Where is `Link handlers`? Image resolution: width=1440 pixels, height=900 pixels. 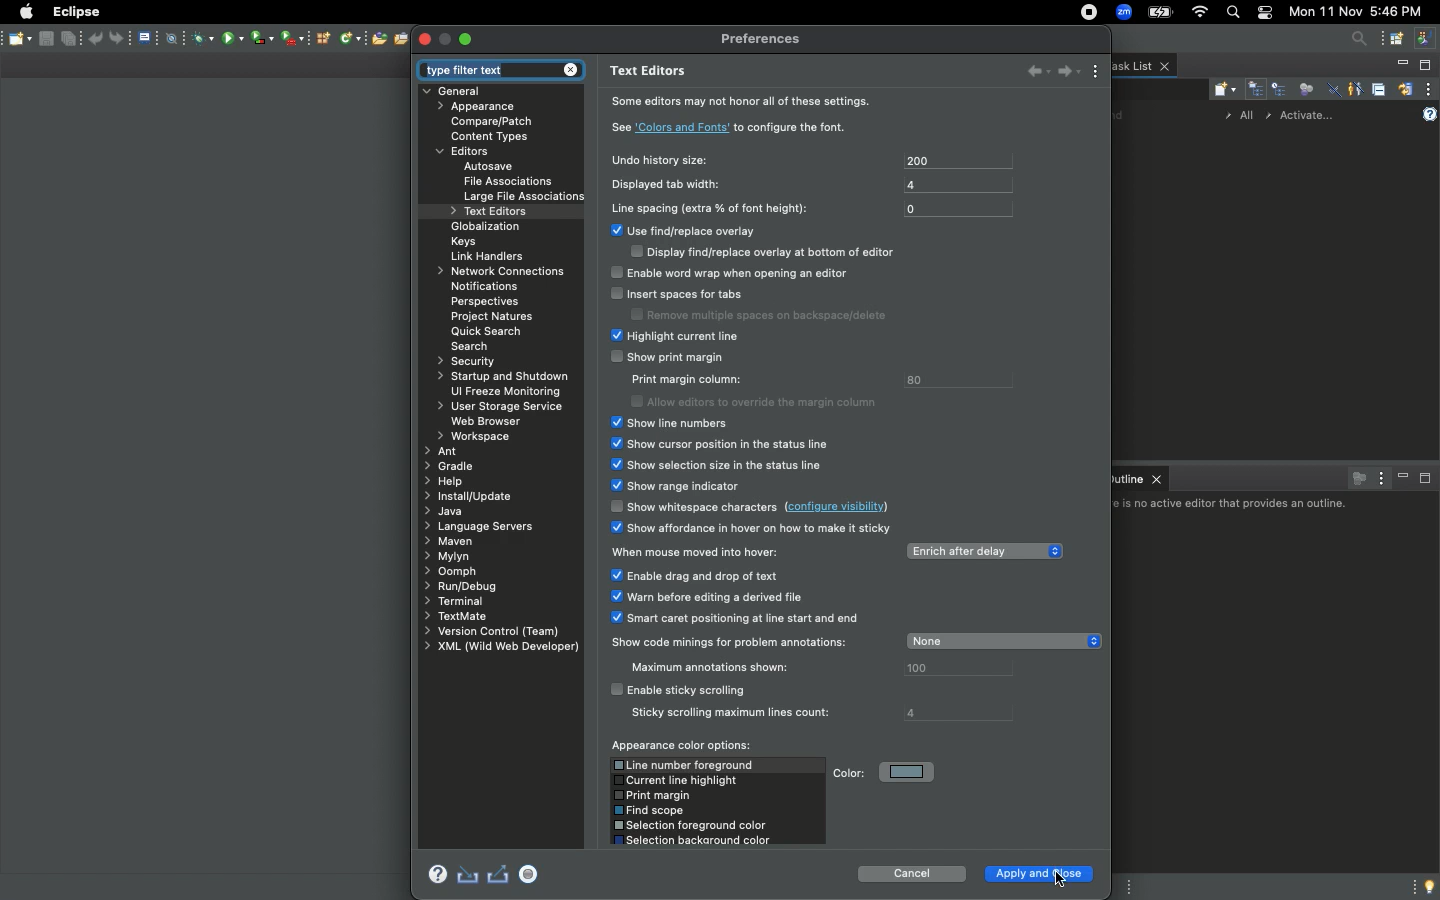 Link handlers is located at coordinates (492, 256).